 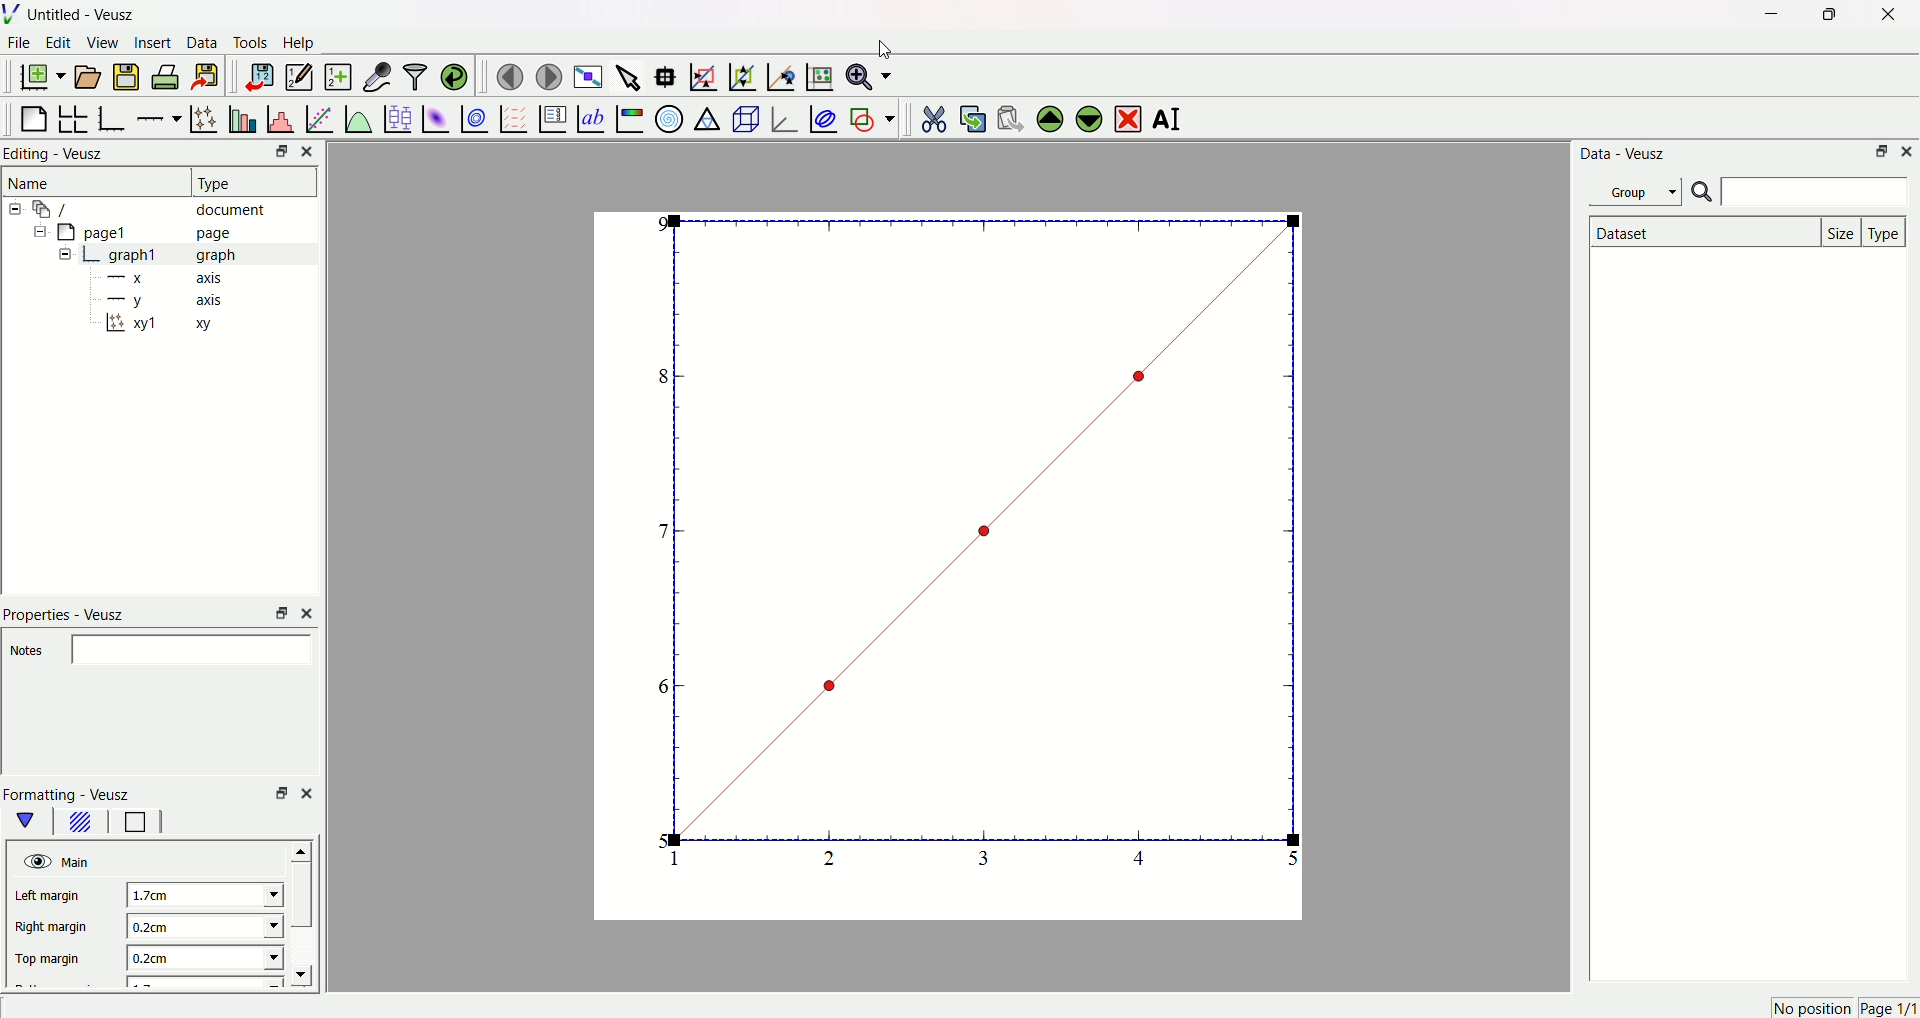 I want to click on Close, so click(x=313, y=151).